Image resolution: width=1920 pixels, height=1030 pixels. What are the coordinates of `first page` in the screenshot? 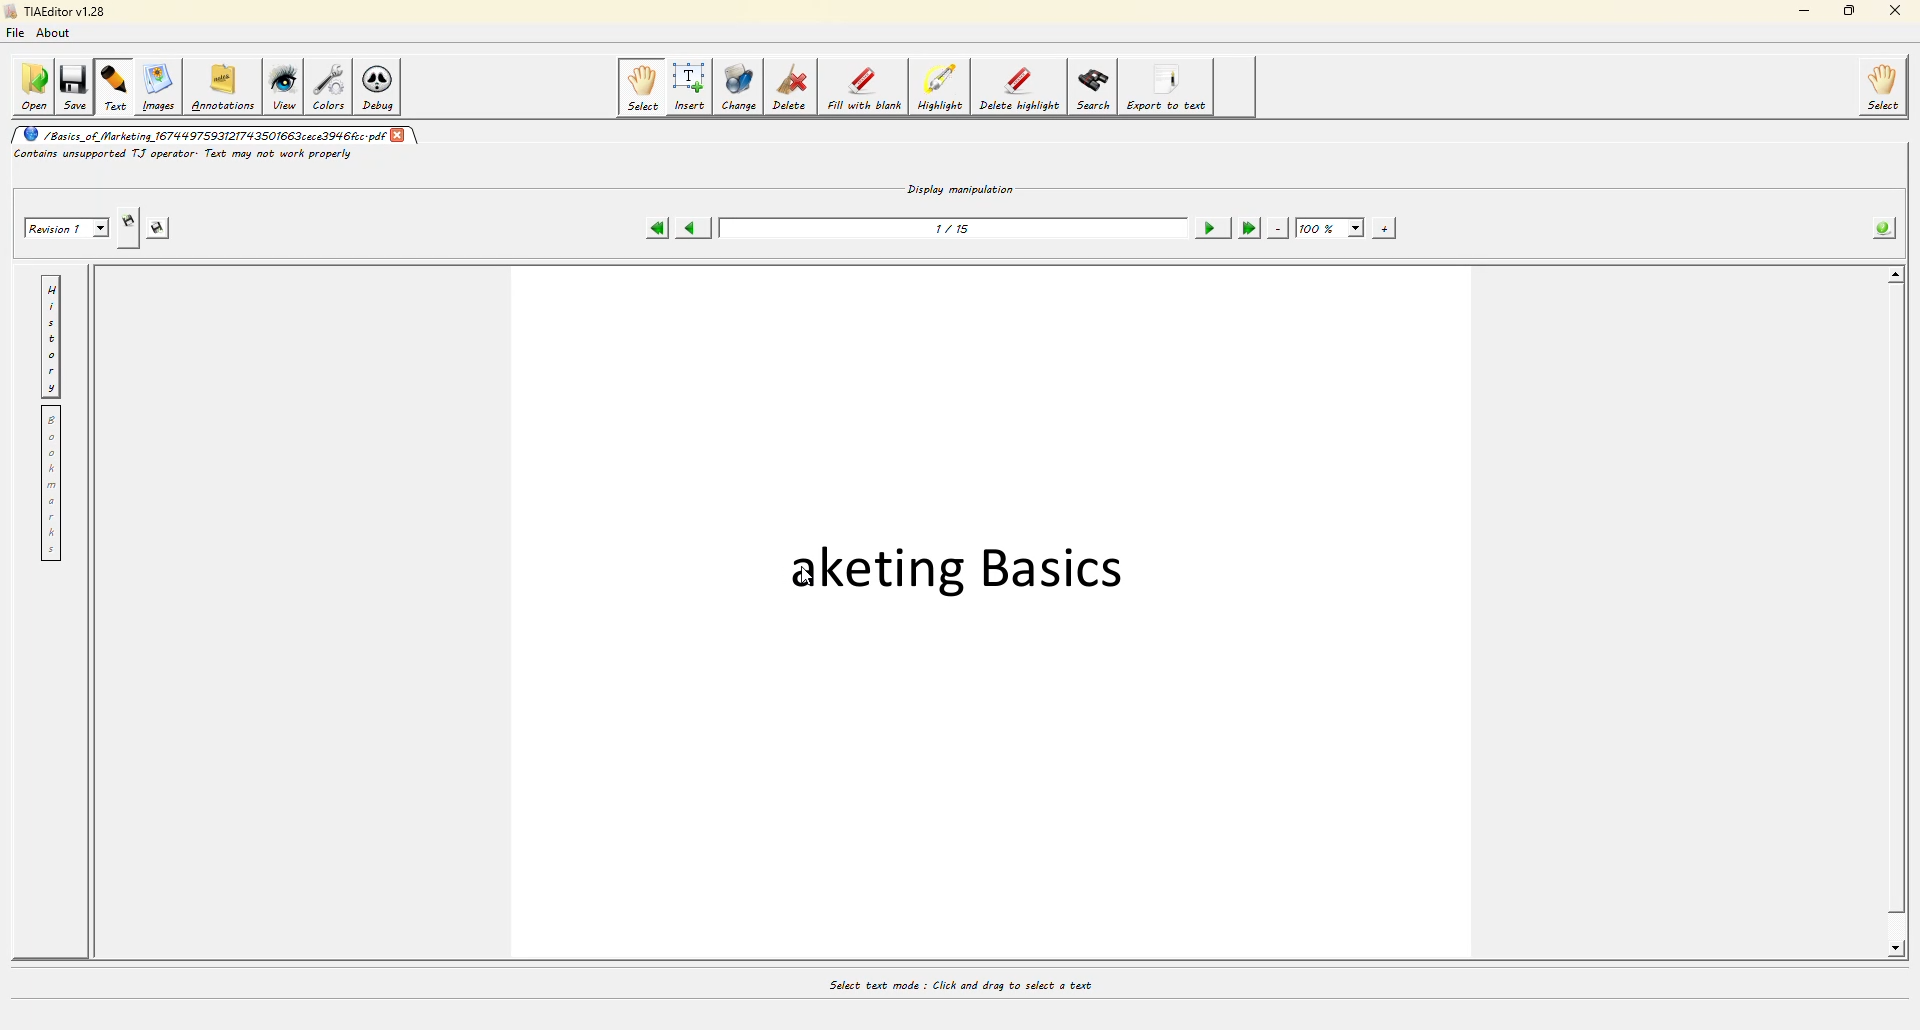 It's located at (652, 228).